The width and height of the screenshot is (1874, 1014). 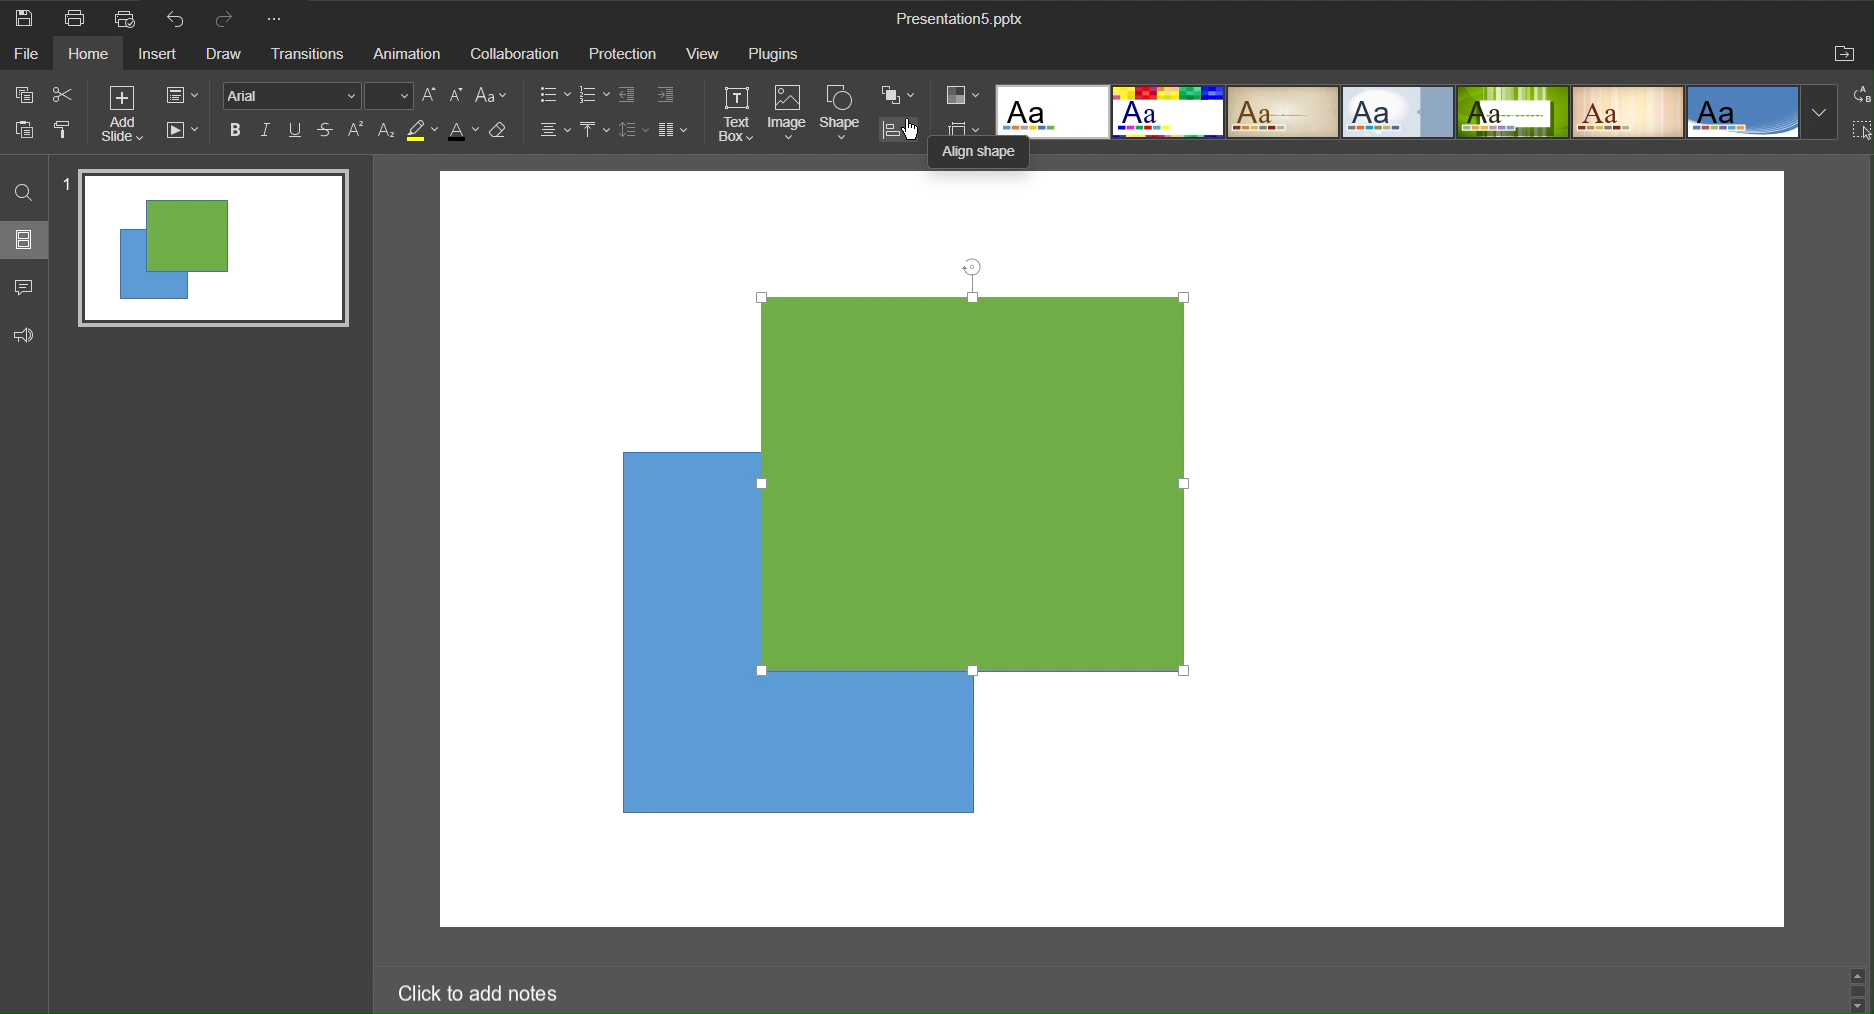 What do you see at coordinates (843, 111) in the screenshot?
I see `Shape` at bounding box center [843, 111].